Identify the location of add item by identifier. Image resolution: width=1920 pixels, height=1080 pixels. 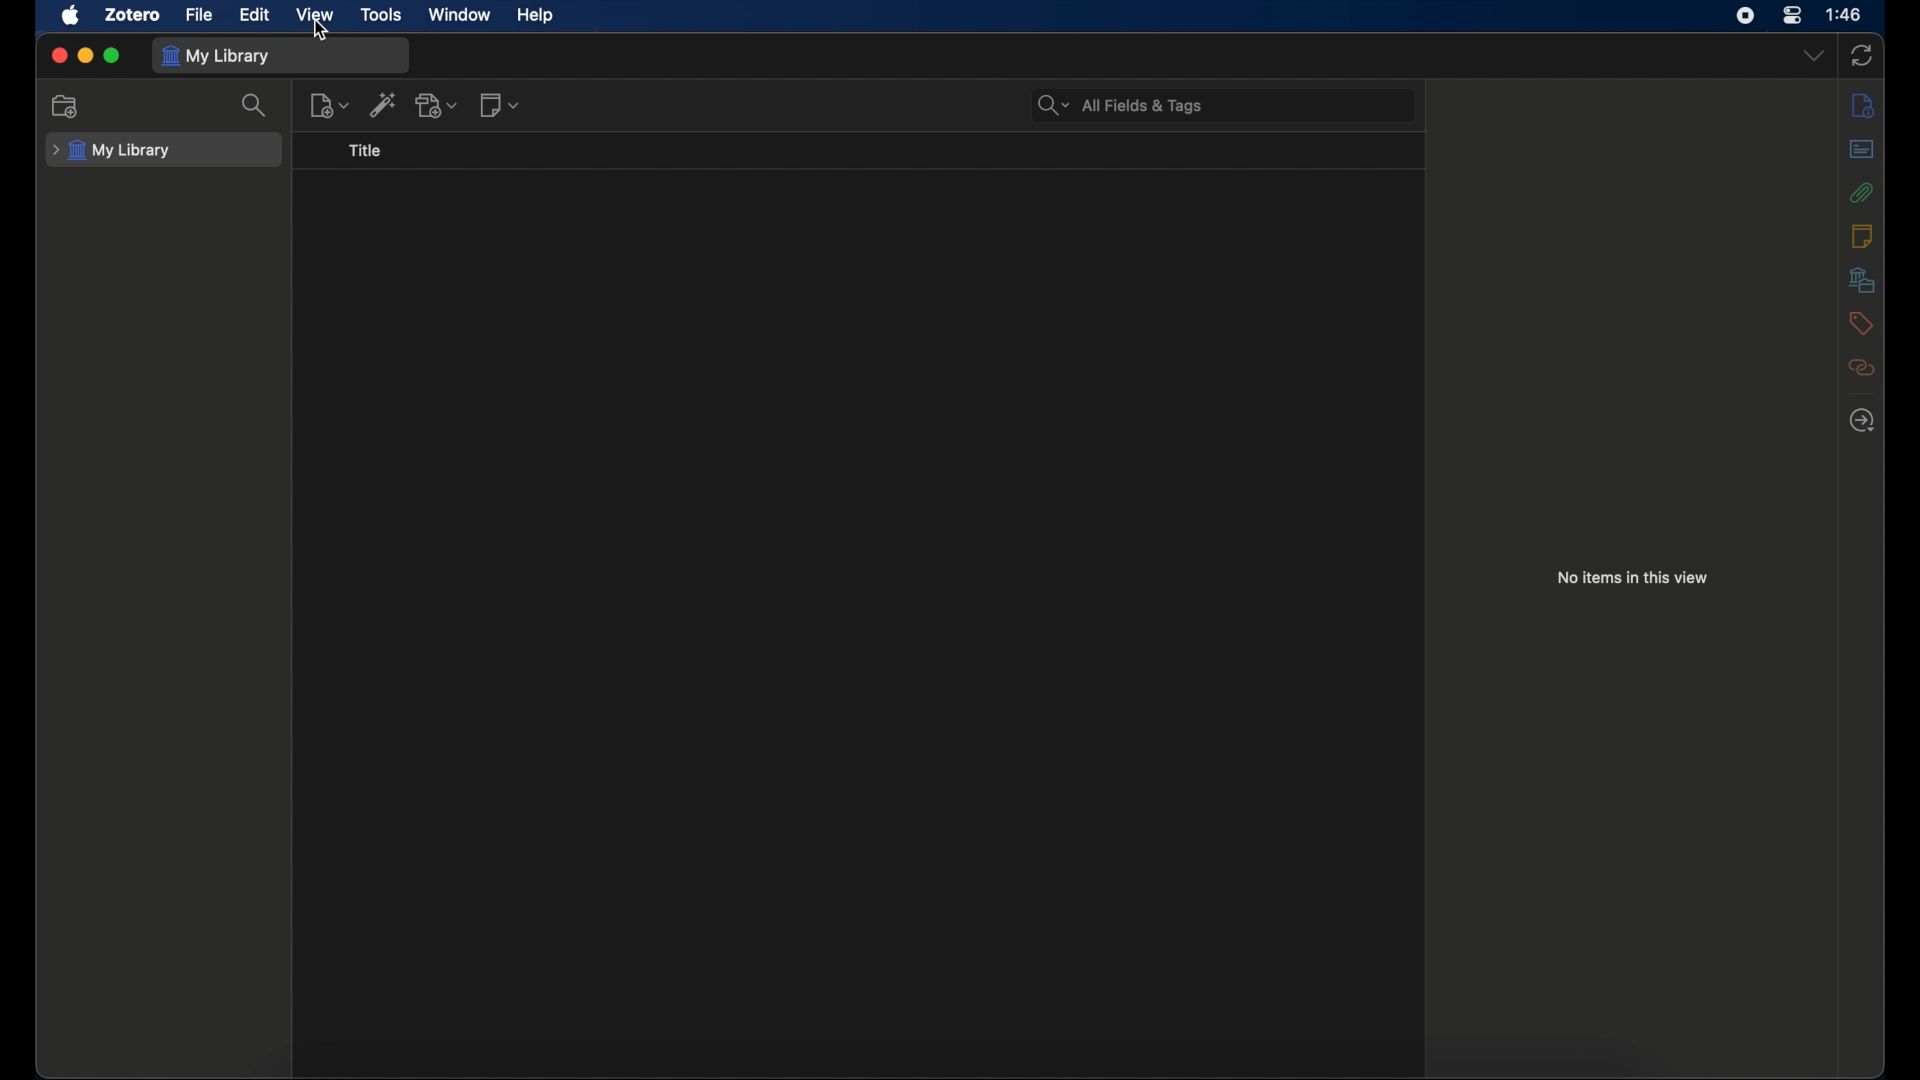
(384, 104).